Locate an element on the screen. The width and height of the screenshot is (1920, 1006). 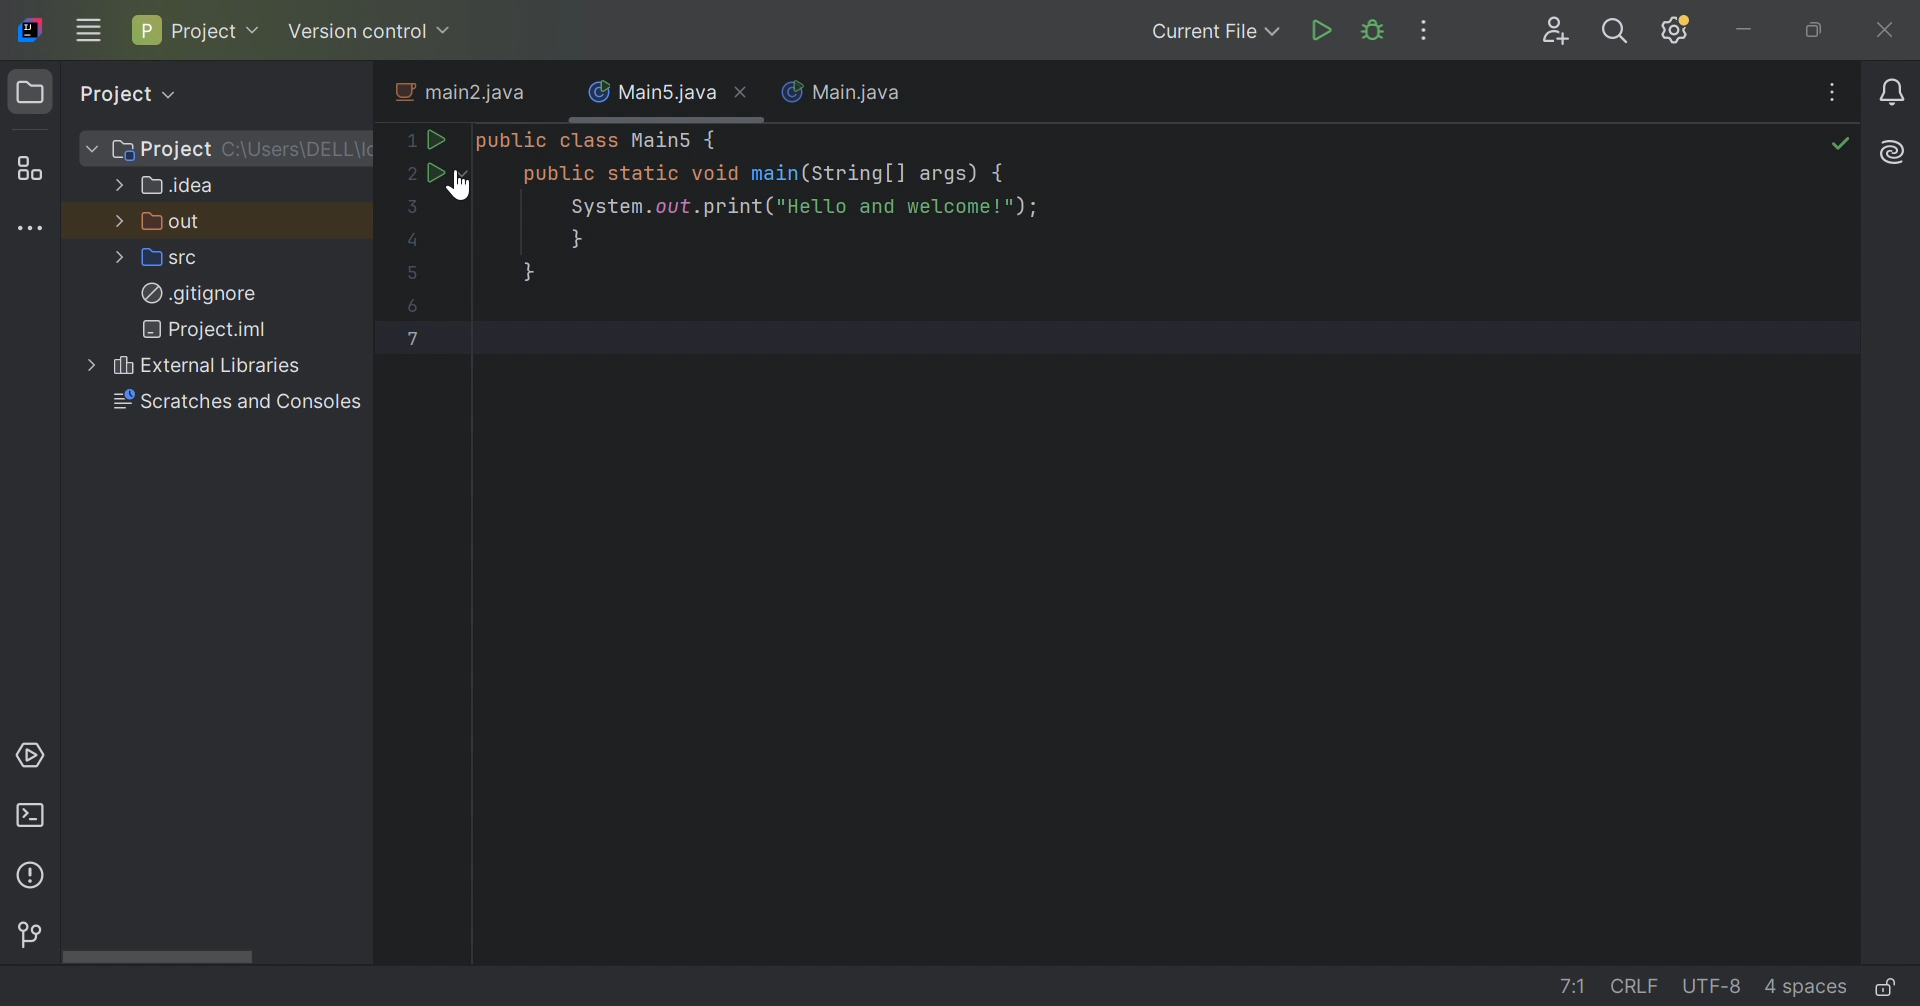
4 spaces is located at coordinates (1807, 989).